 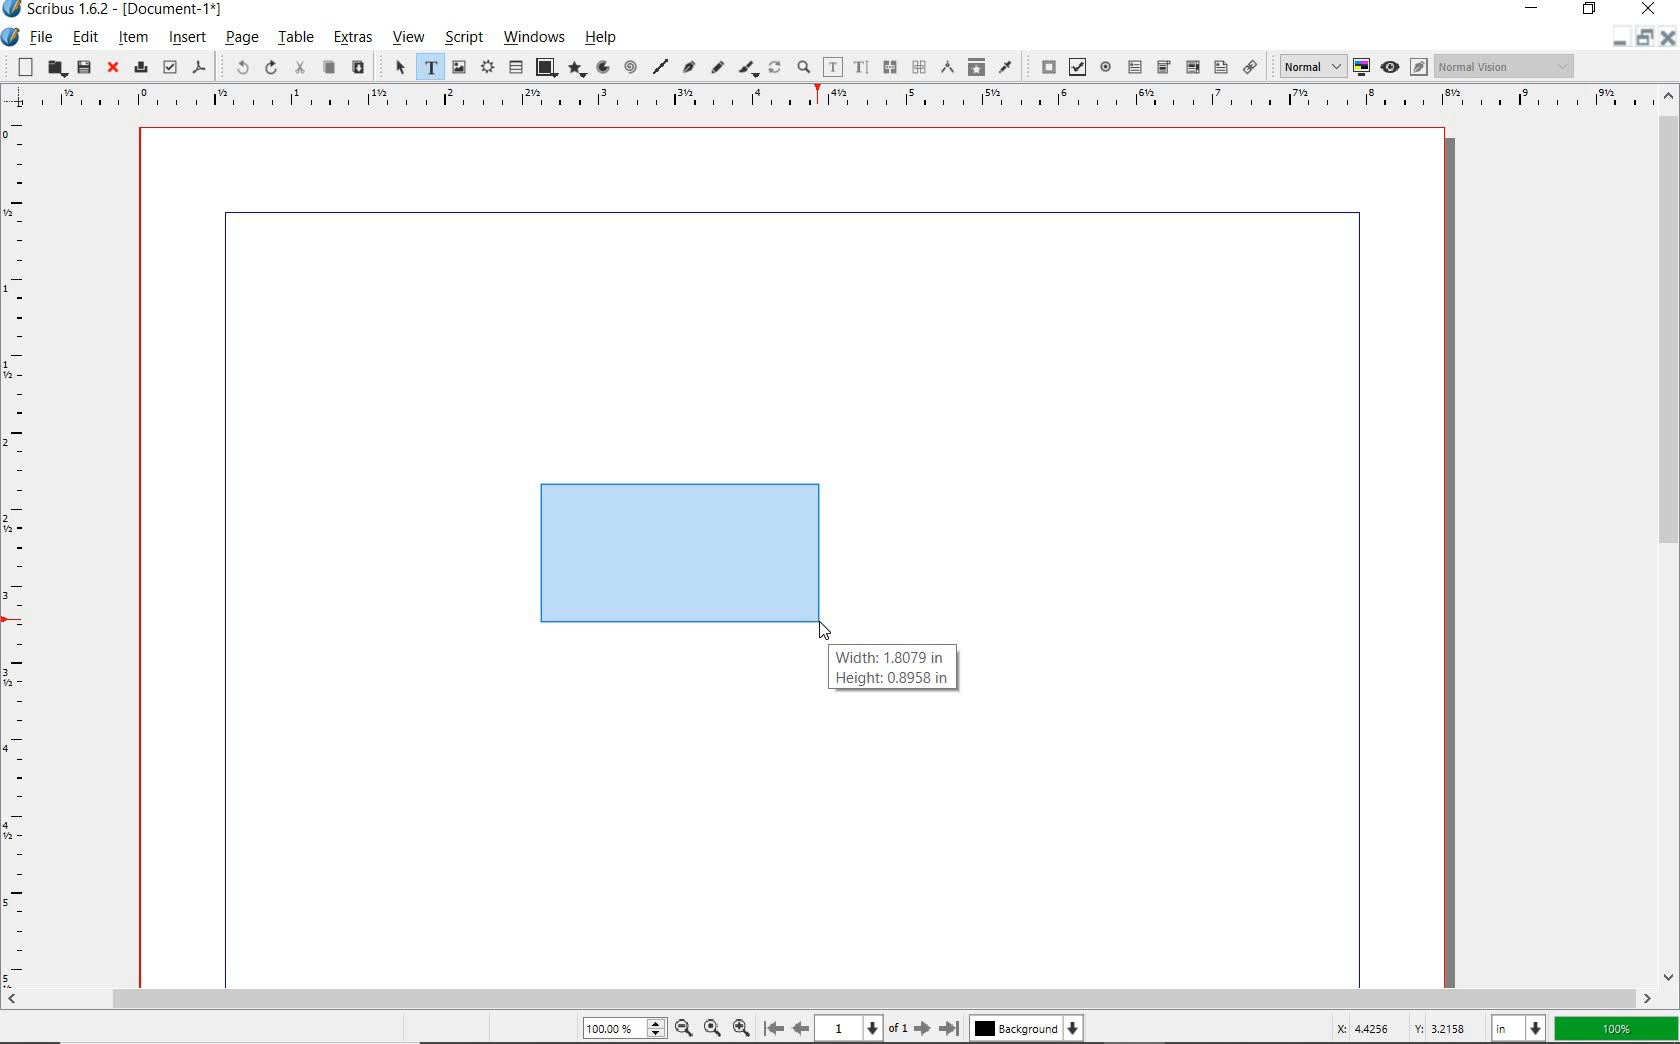 What do you see at coordinates (774, 1029) in the screenshot?
I see `First Page` at bounding box center [774, 1029].